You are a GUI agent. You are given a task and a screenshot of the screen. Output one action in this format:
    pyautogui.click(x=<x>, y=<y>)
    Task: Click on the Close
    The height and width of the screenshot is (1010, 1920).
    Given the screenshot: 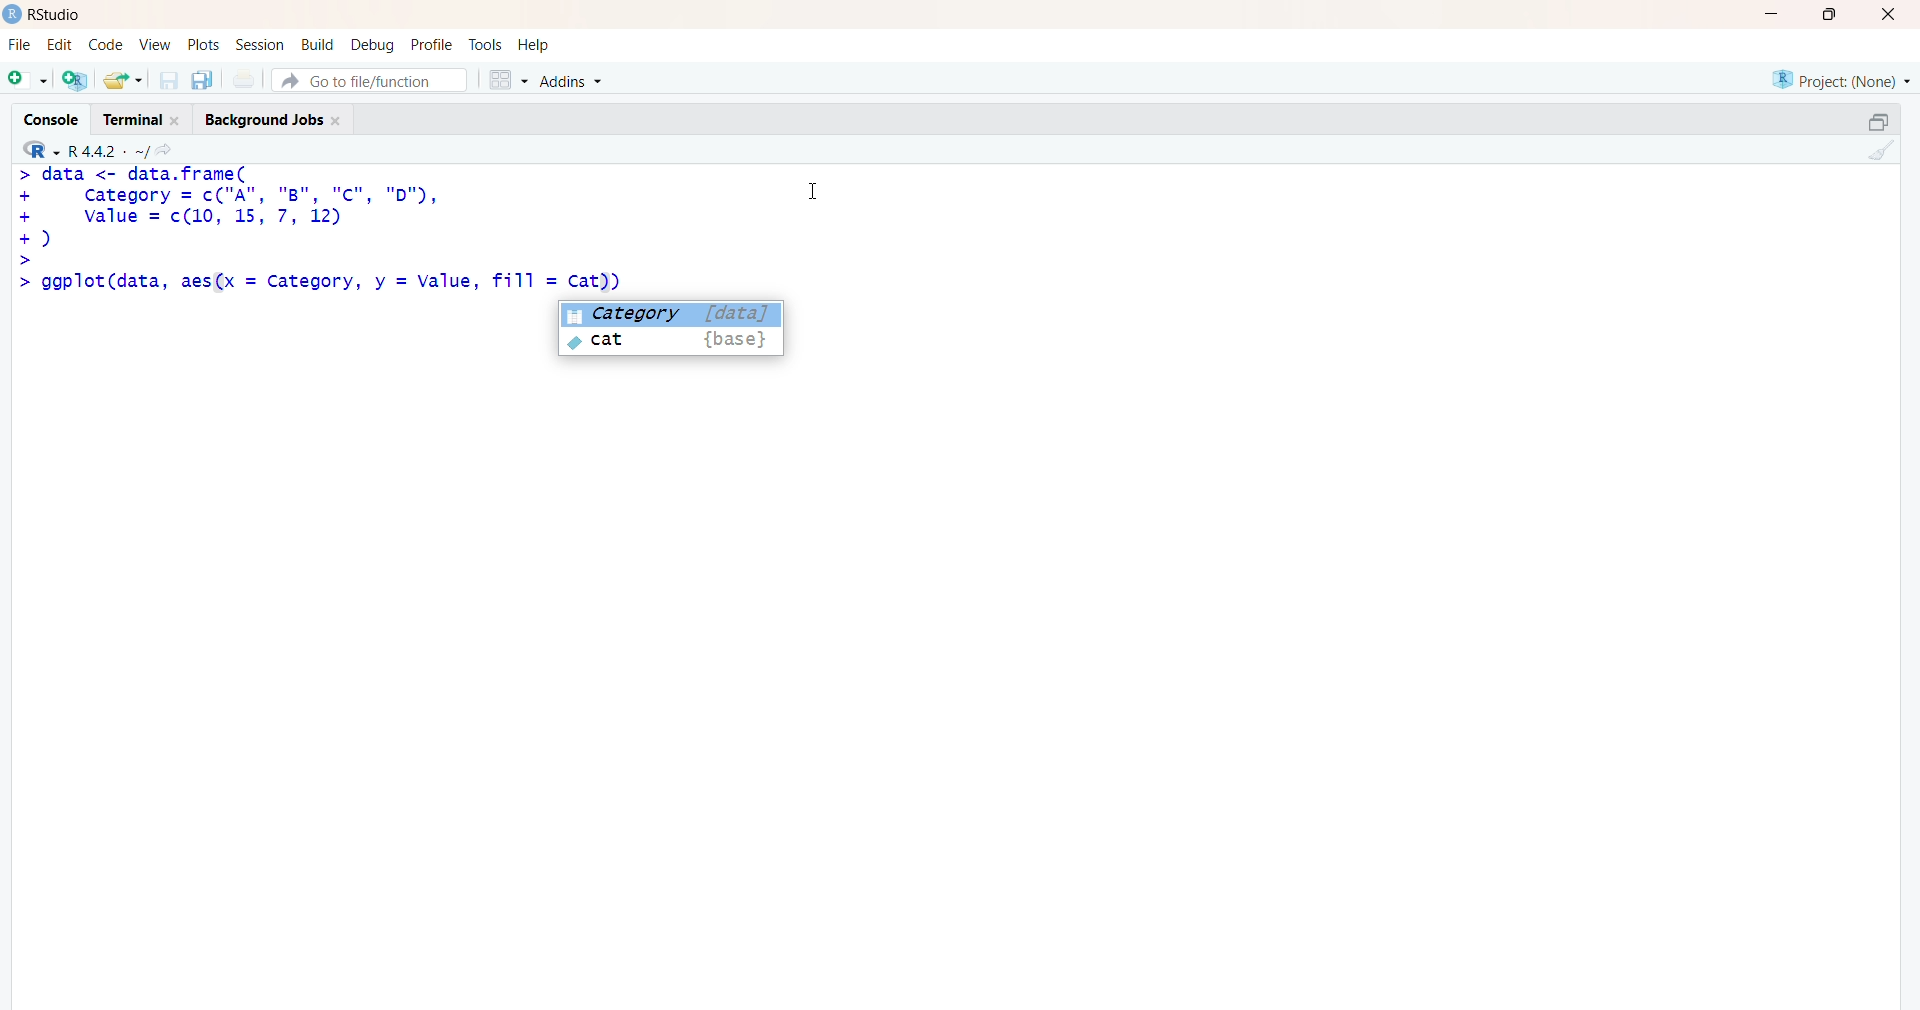 What is the action you would take?
    pyautogui.click(x=1885, y=14)
    